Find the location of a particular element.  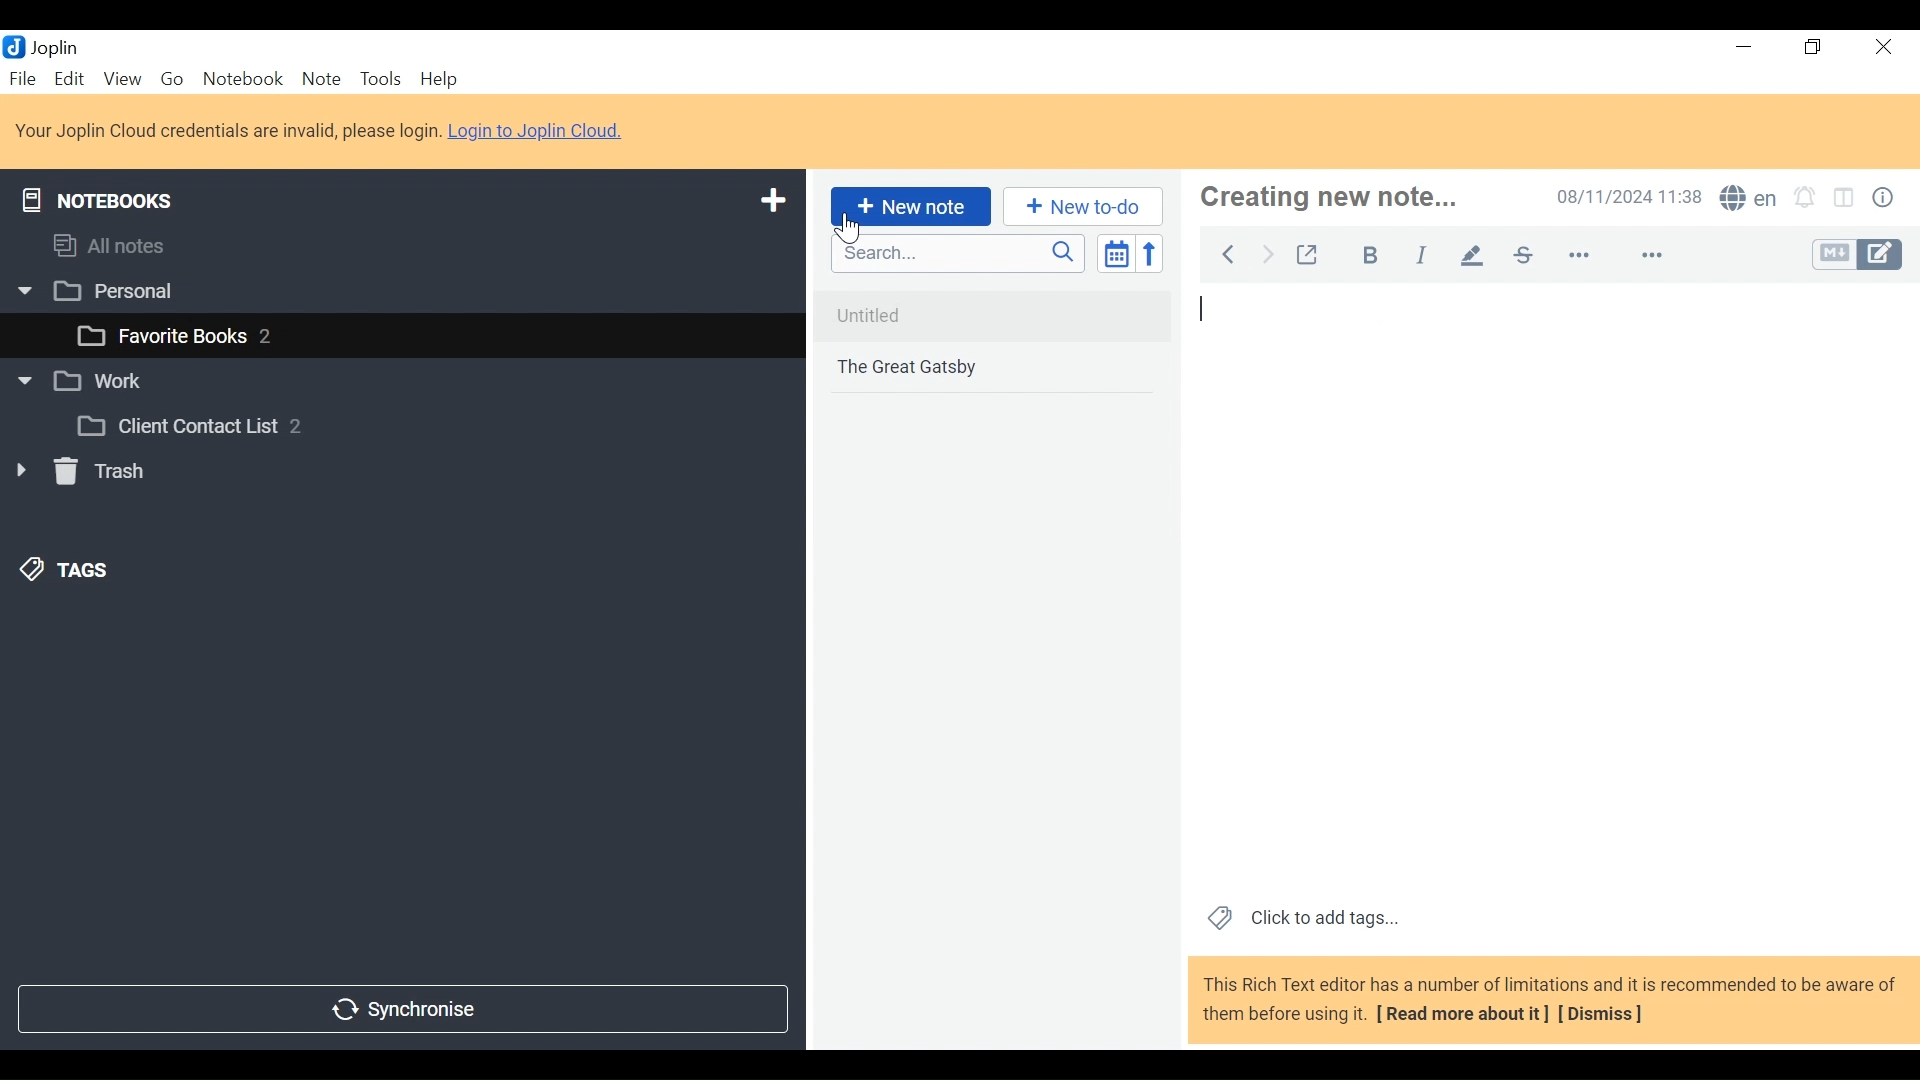

Toggle display layout is located at coordinates (1844, 199).